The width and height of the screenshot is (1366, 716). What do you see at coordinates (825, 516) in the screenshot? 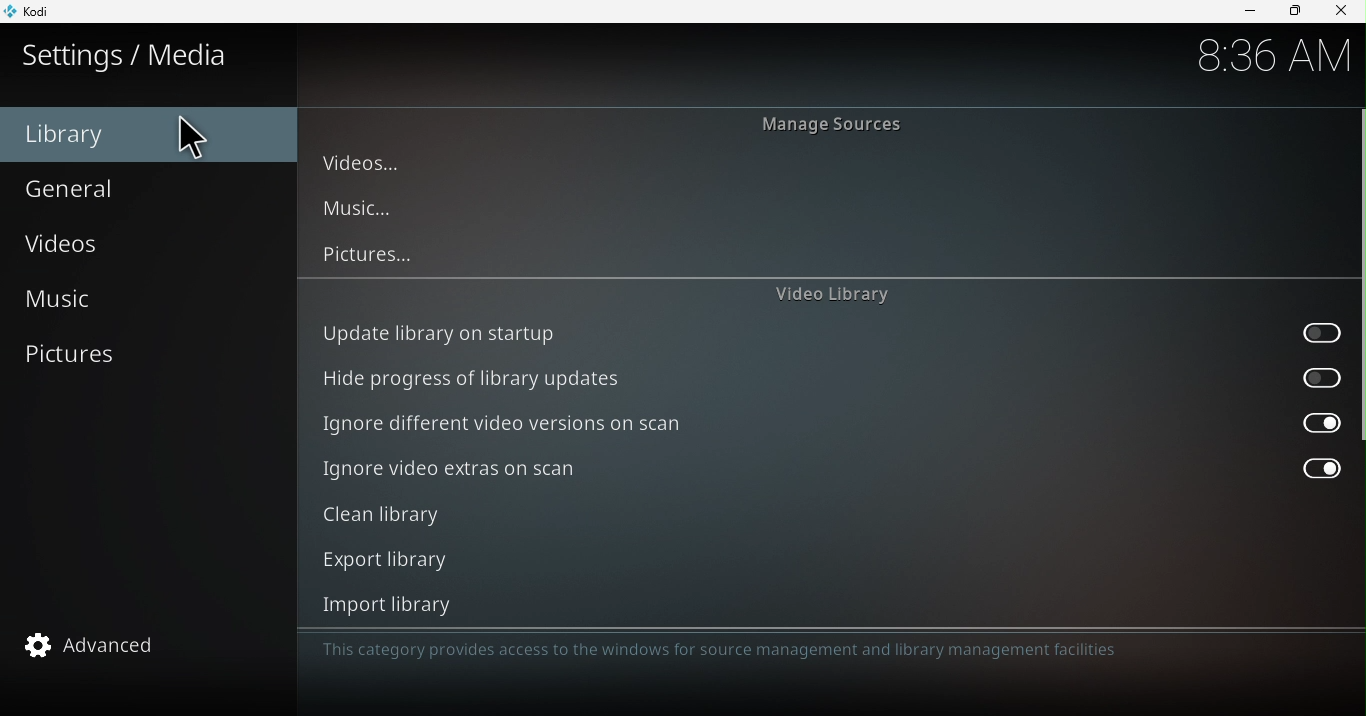
I see `Clean library` at bounding box center [825, 516].